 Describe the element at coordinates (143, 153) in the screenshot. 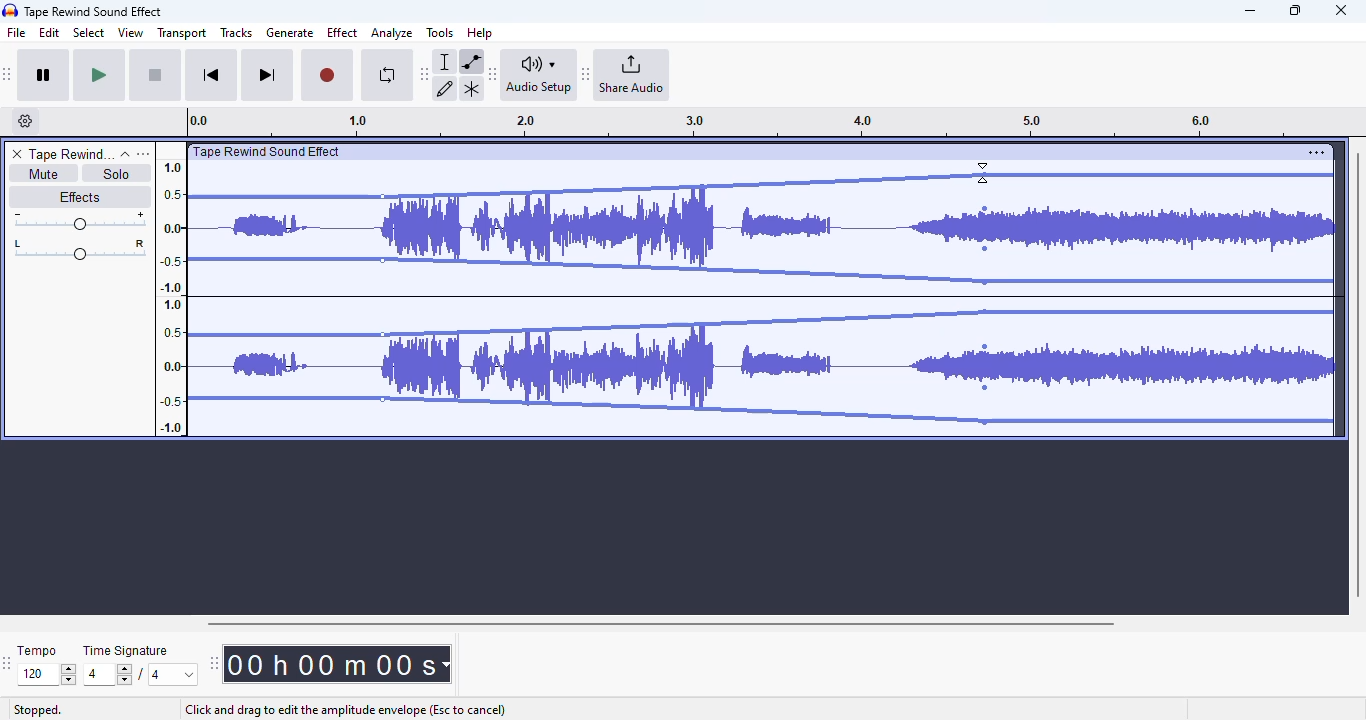

I see `open menu` at that location.